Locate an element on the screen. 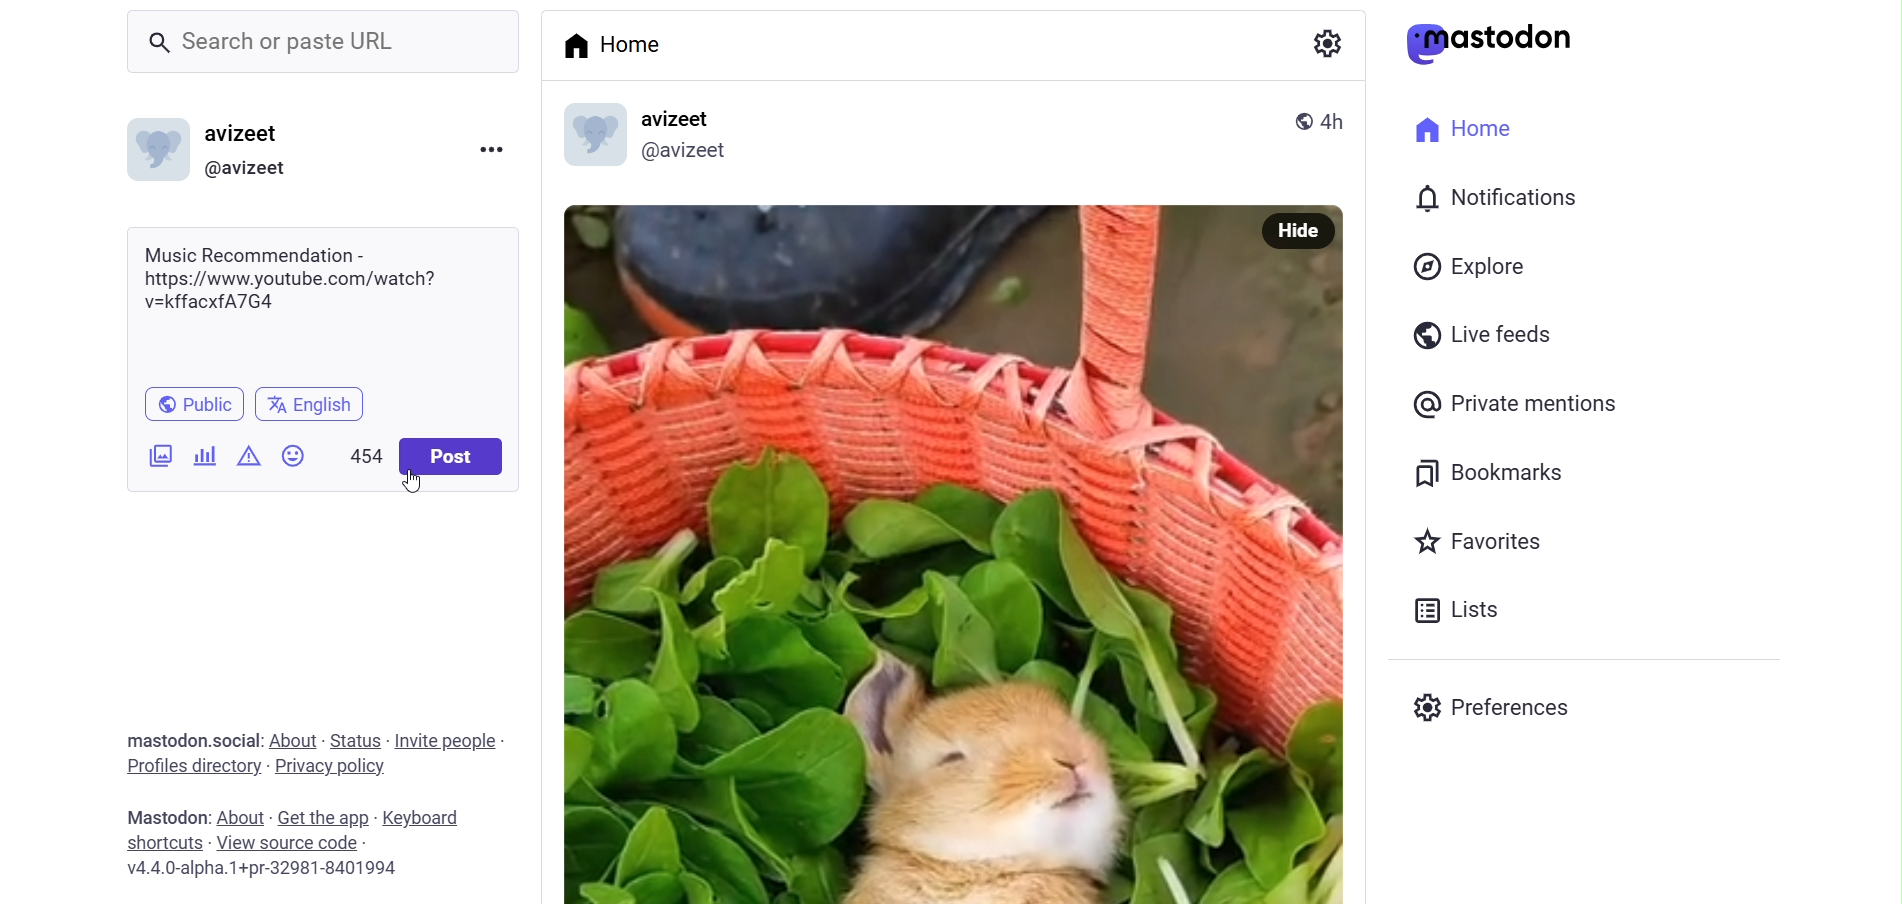 The width and height of the screenshot is (1902, 904). Private Mentions is located at coordinates (1517, 402).